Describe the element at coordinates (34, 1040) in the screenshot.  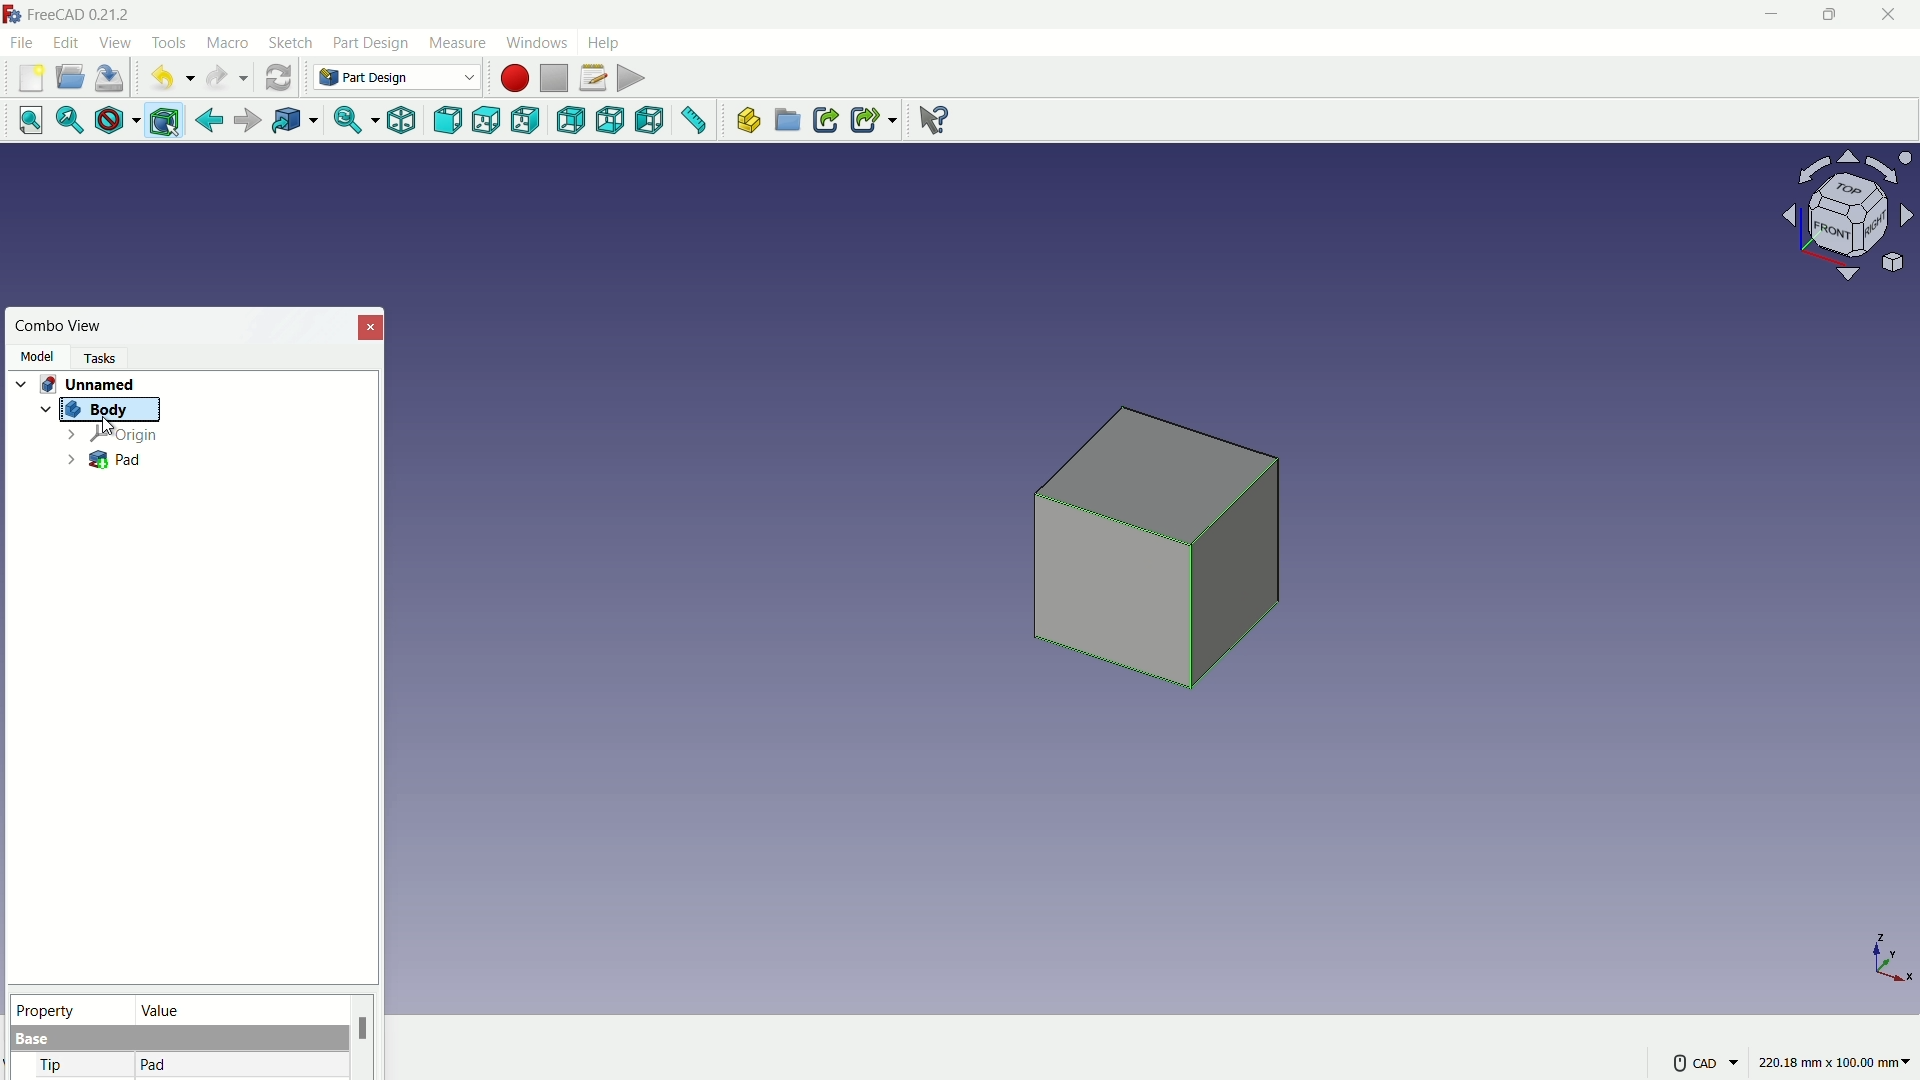
I see `base` at that location.